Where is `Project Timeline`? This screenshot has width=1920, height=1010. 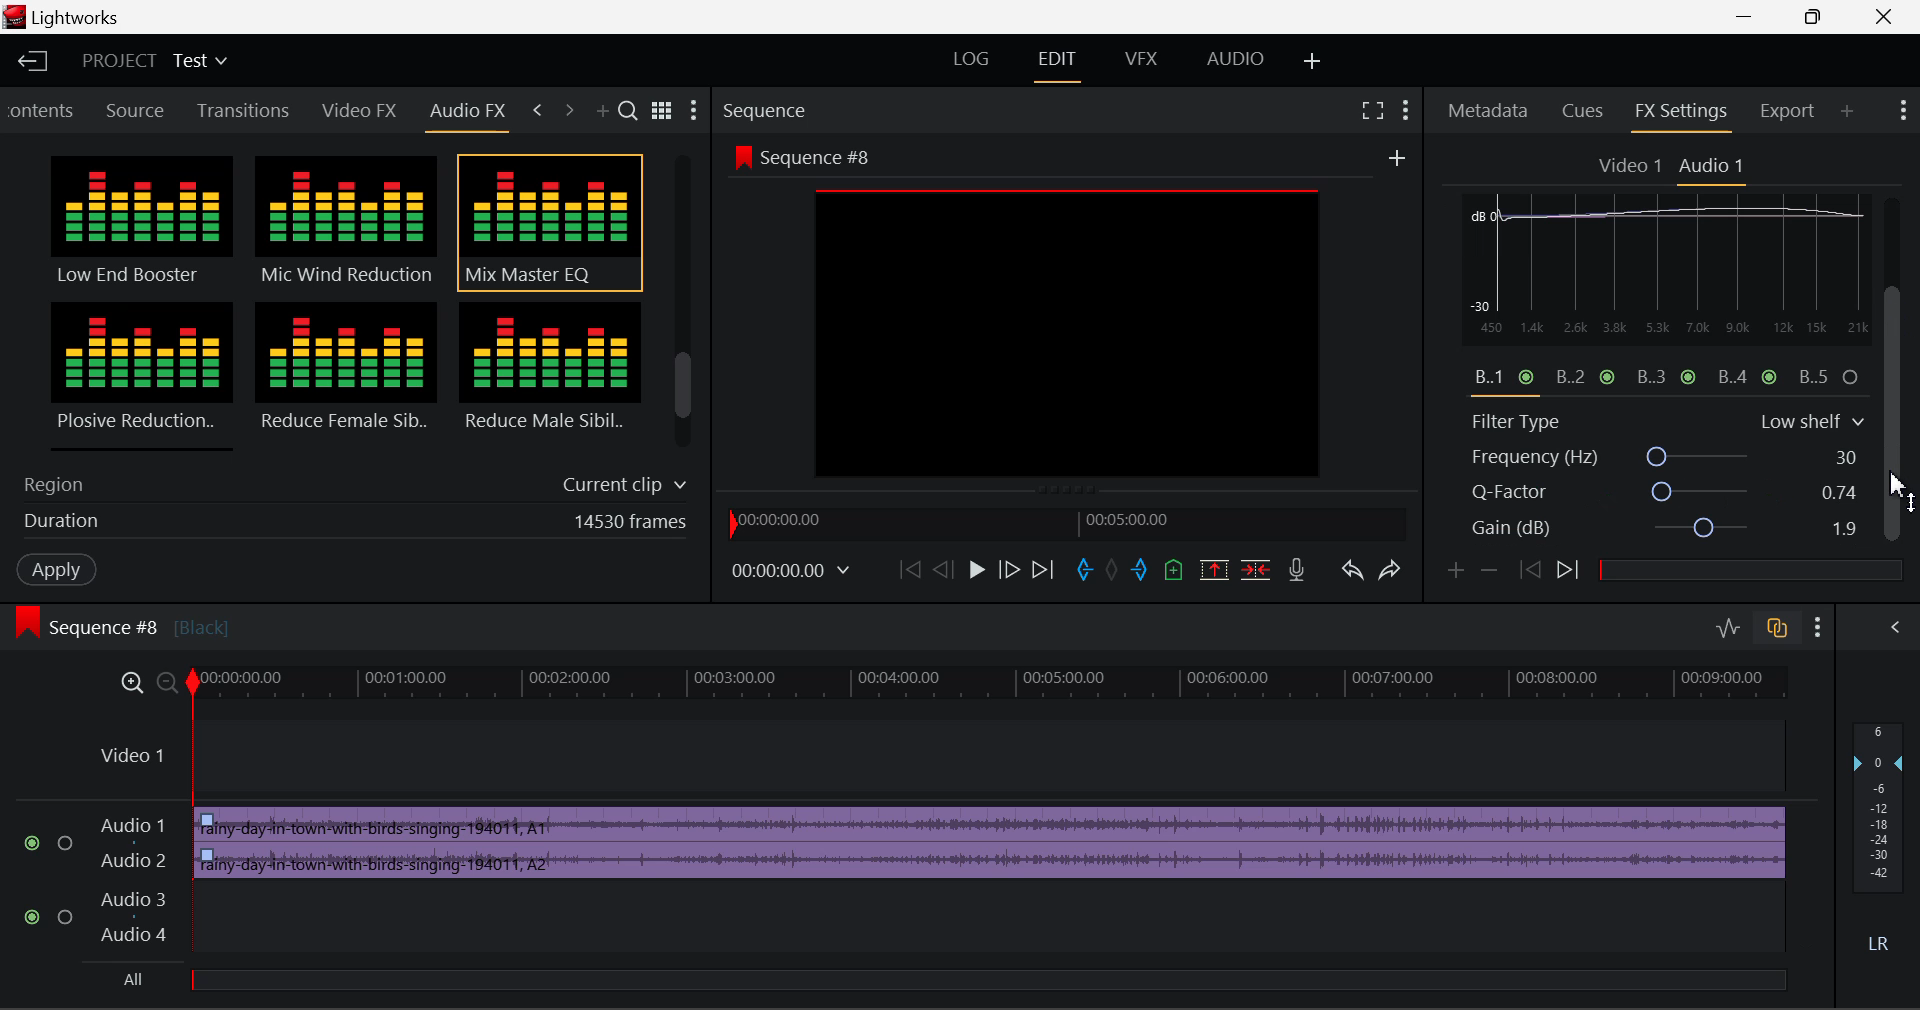
Project Timeline is located at coordinates (994, 685).